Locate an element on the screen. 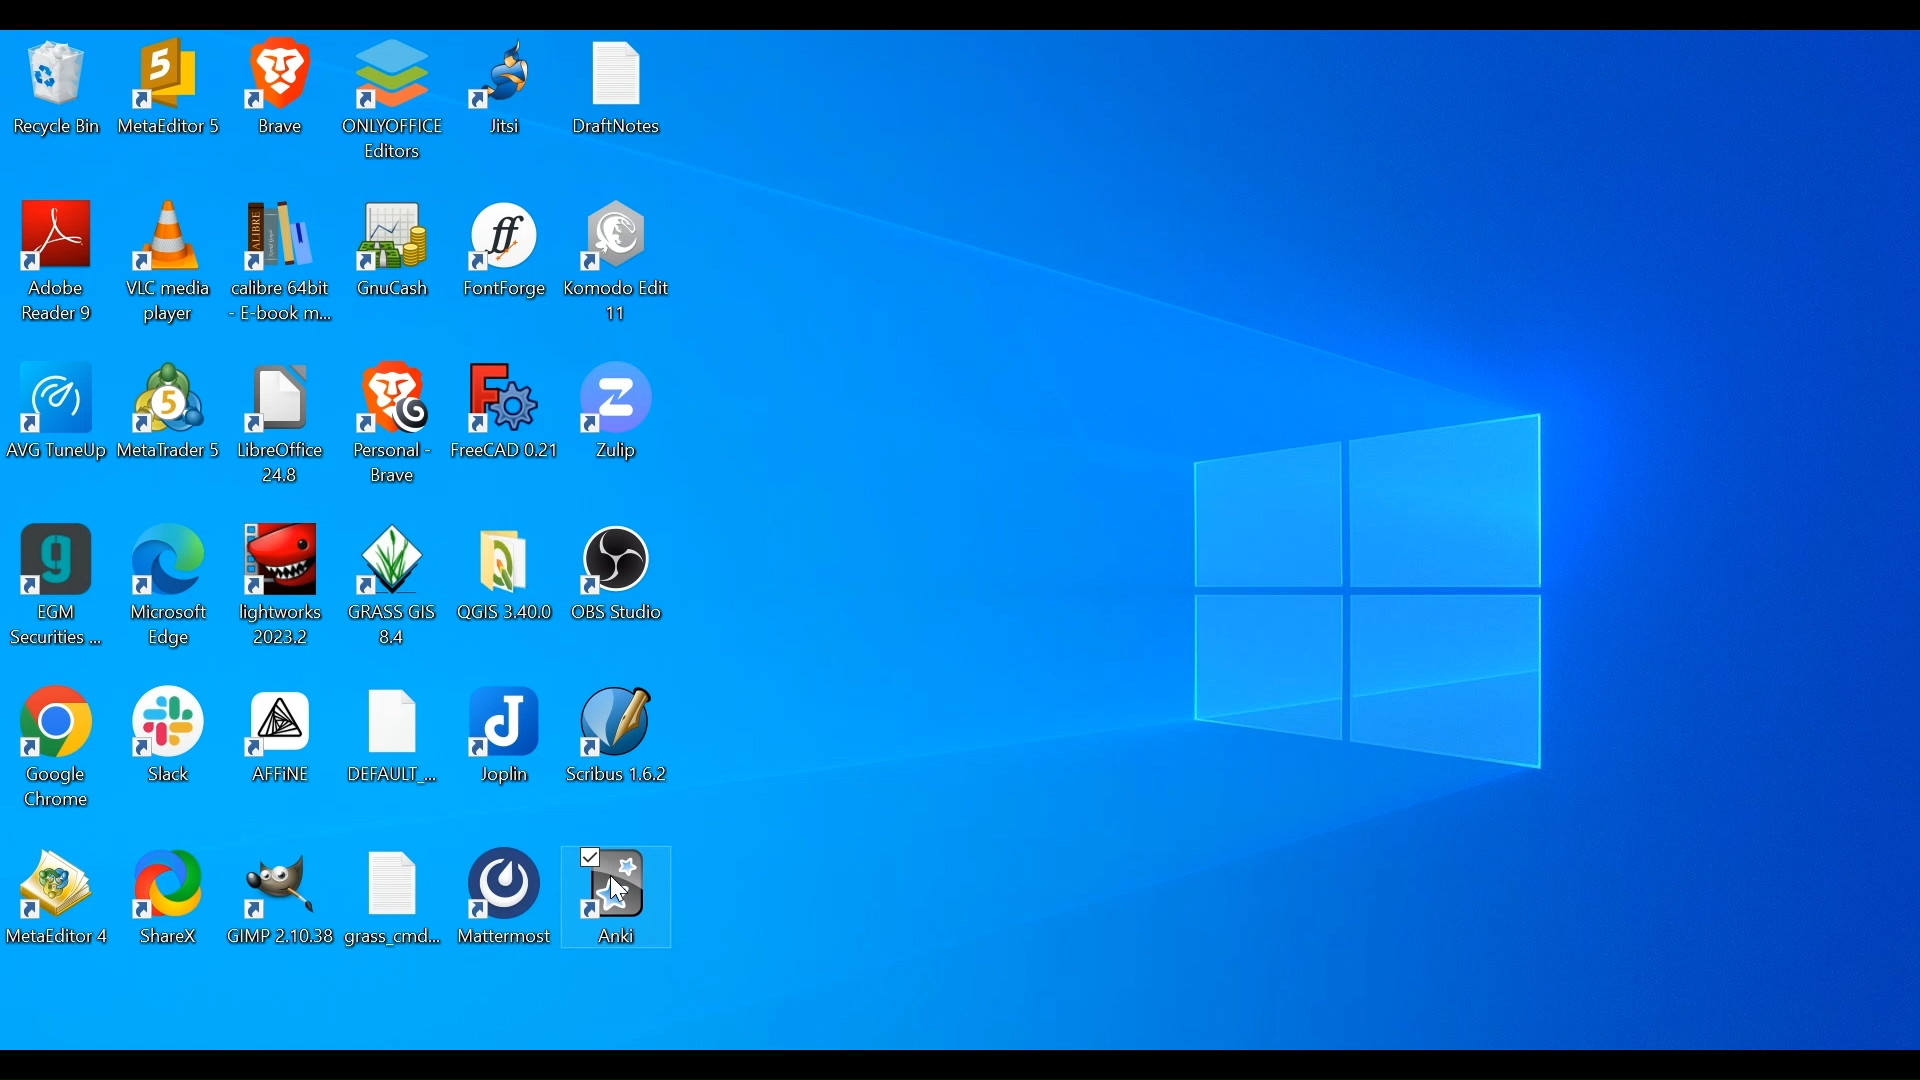  Brave Desktop icon is located at coordinates (391, 426).